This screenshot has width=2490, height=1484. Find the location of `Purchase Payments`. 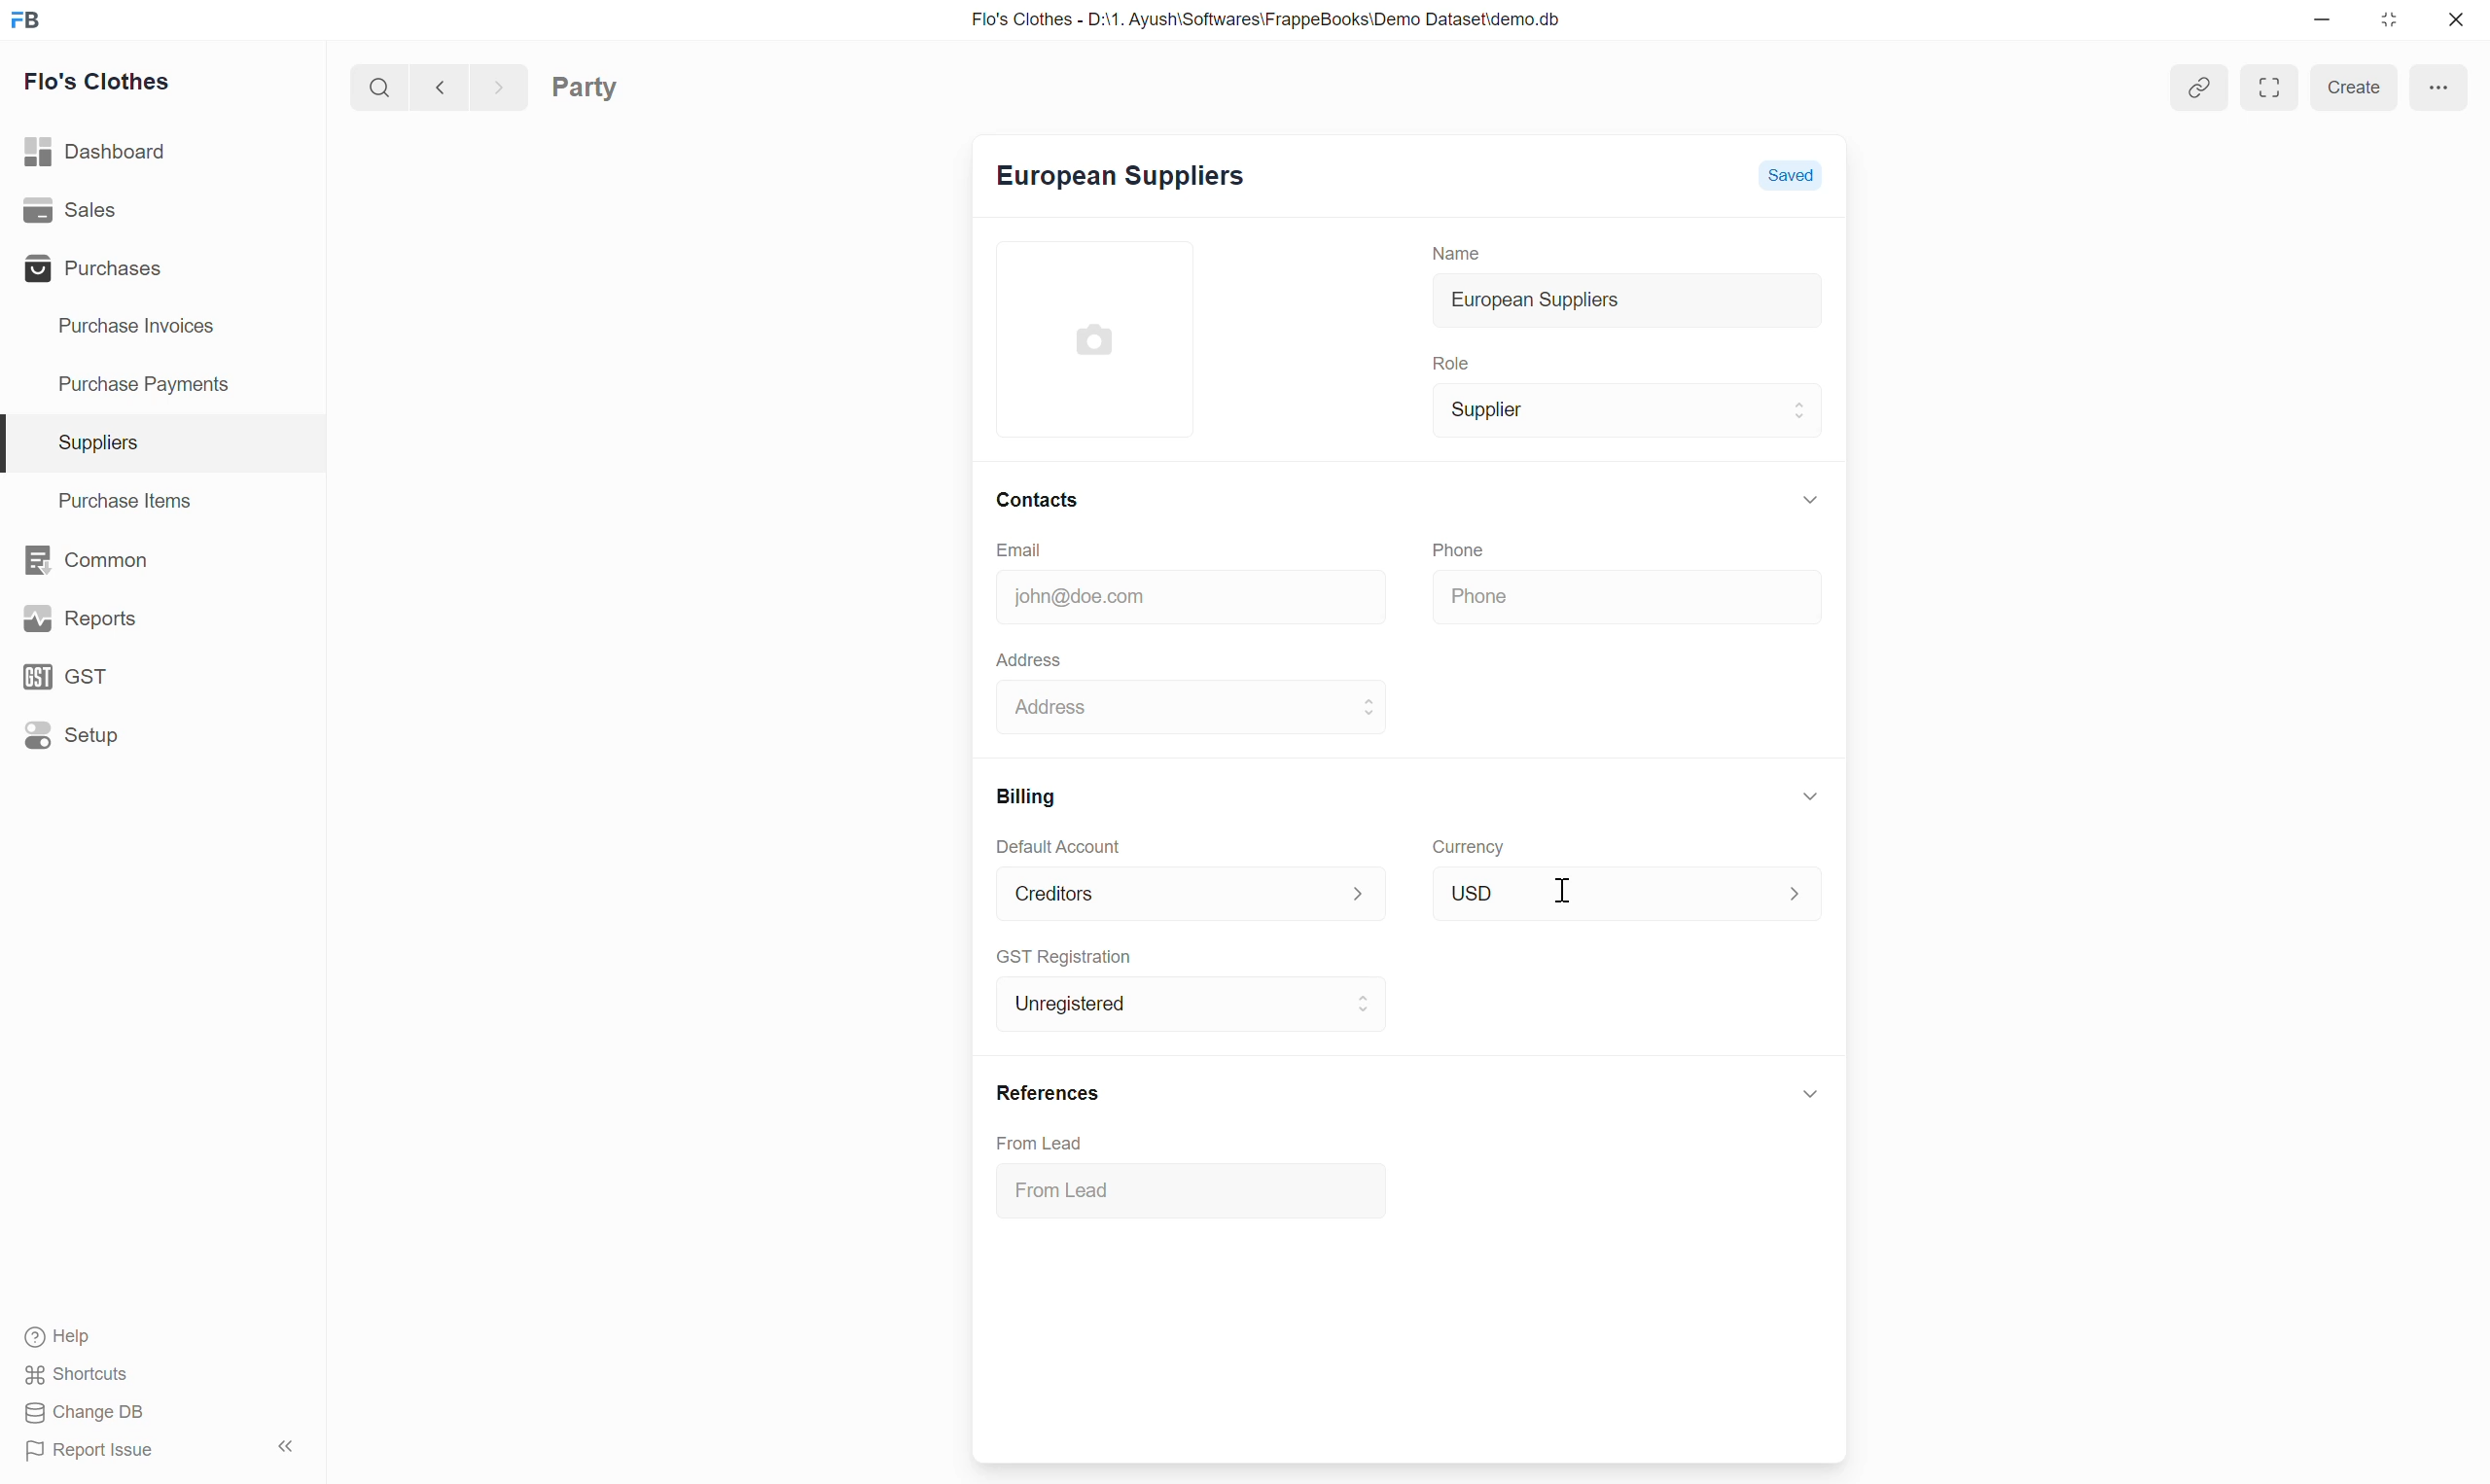

Purchase Payments is located at coordinates (153, 378).